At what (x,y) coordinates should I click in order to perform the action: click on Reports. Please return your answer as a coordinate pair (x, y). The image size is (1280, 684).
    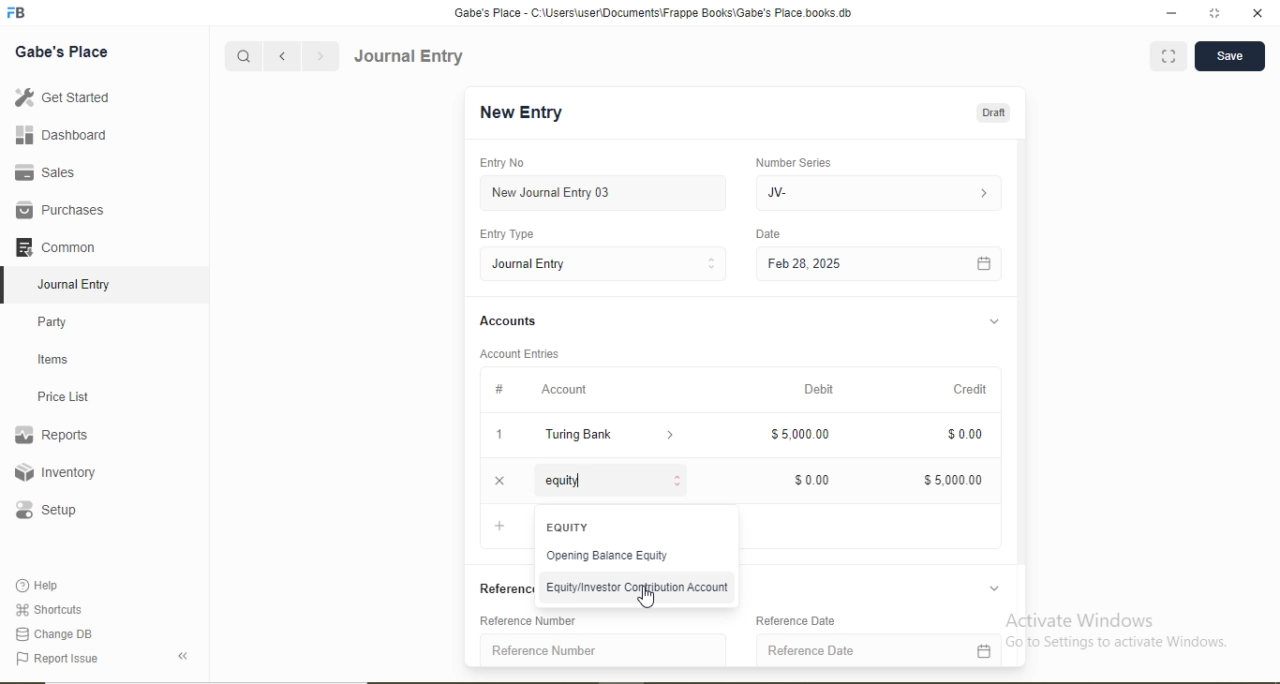
    Looking at the image, I should click on (51, 435).